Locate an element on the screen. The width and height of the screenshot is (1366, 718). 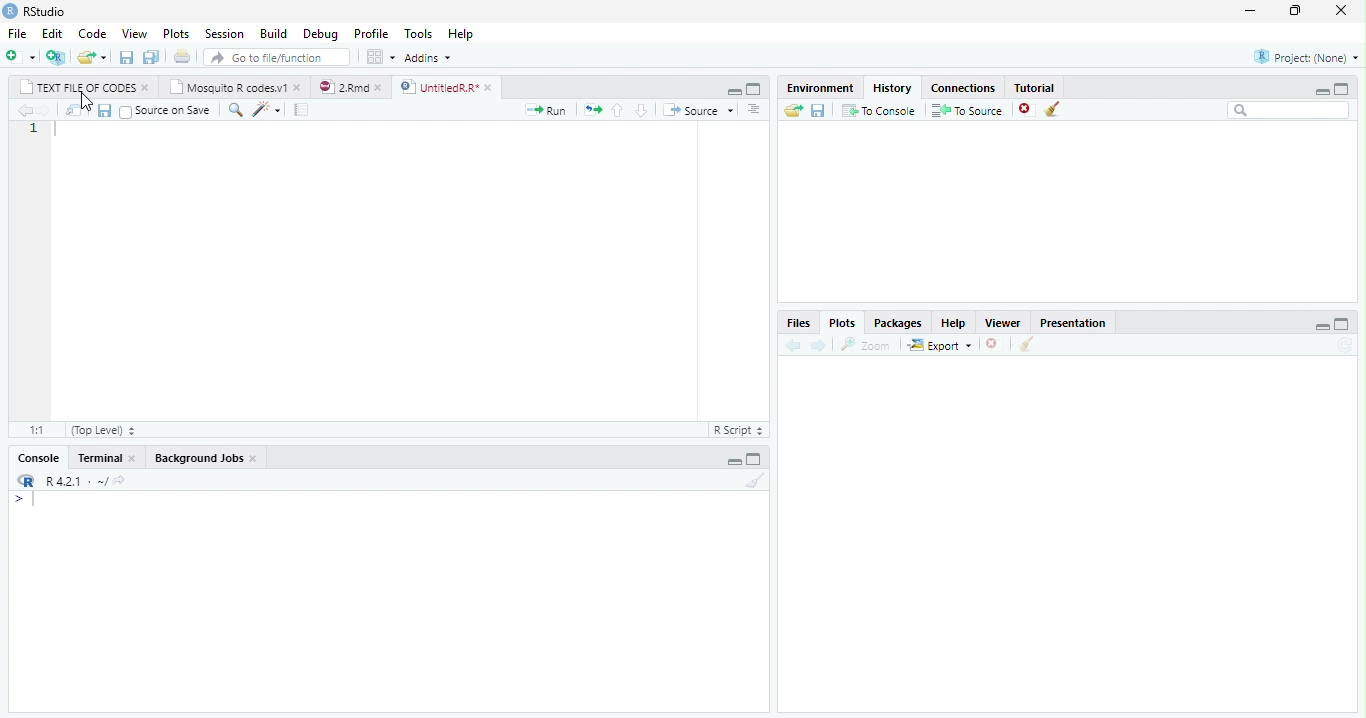
next plot is located at coordinates (822, 345).